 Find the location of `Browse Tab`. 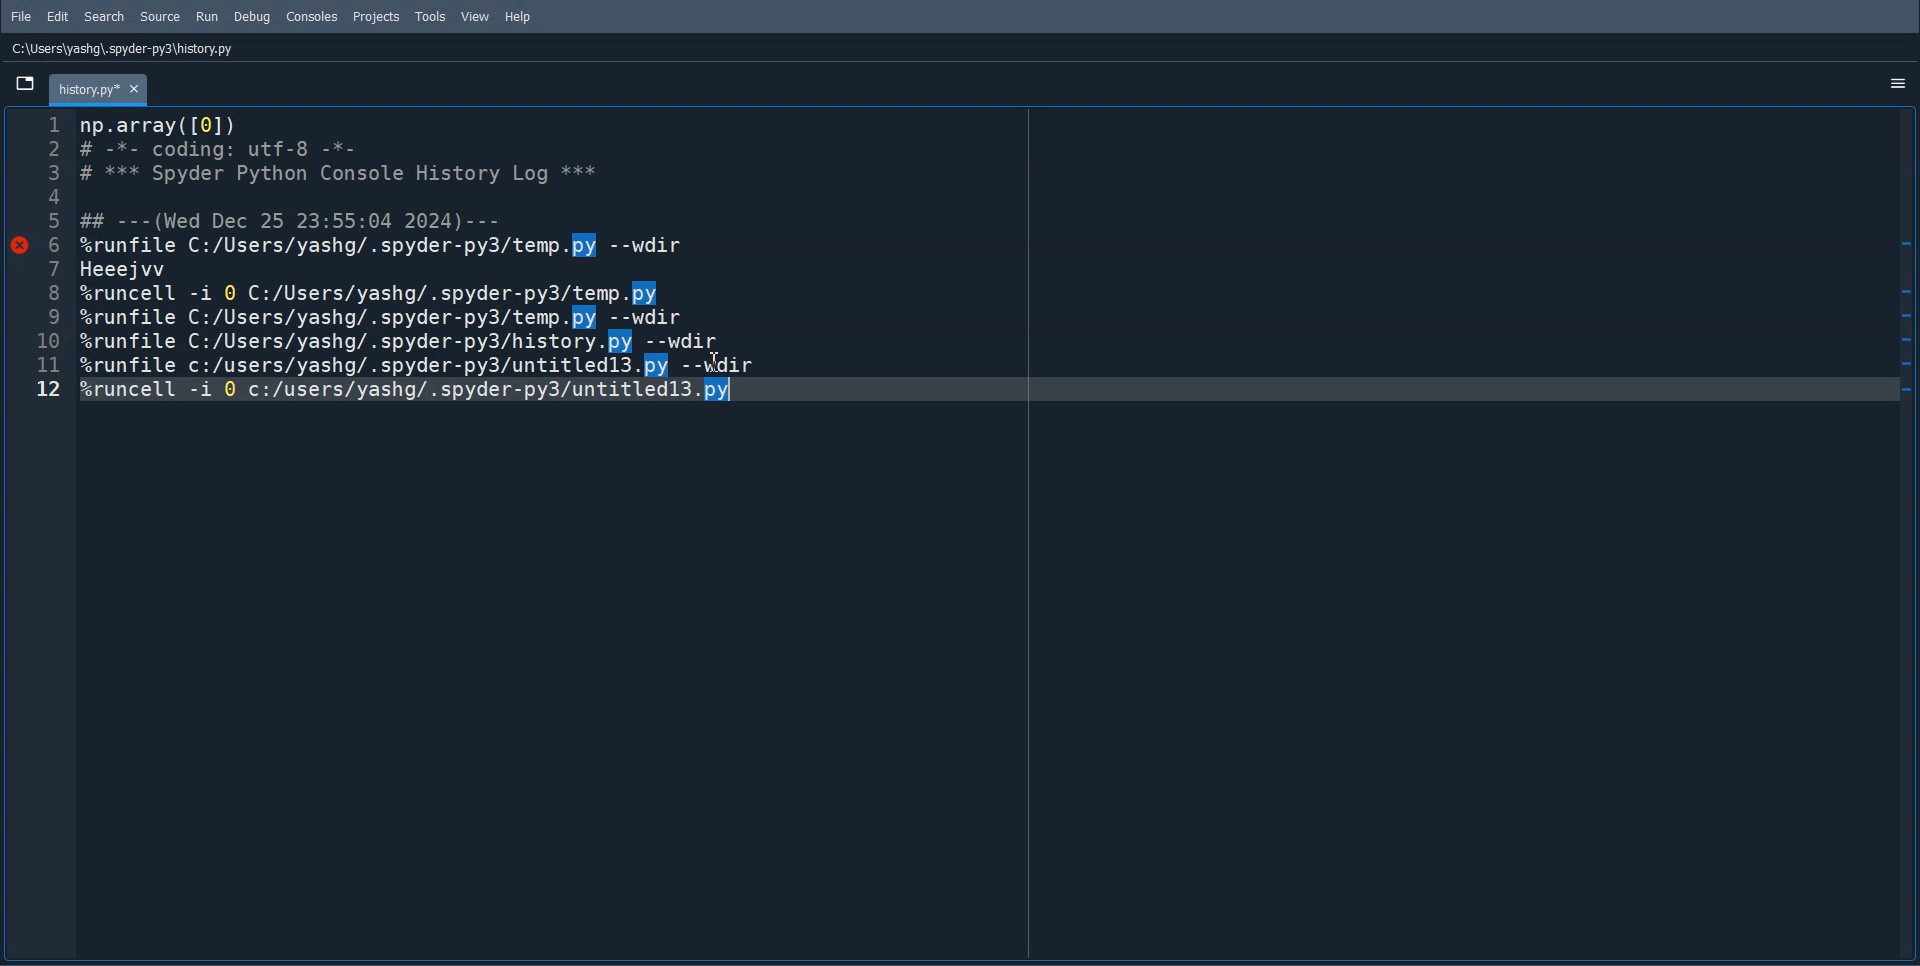

Browse Tab is located at coordinates (23, 83).